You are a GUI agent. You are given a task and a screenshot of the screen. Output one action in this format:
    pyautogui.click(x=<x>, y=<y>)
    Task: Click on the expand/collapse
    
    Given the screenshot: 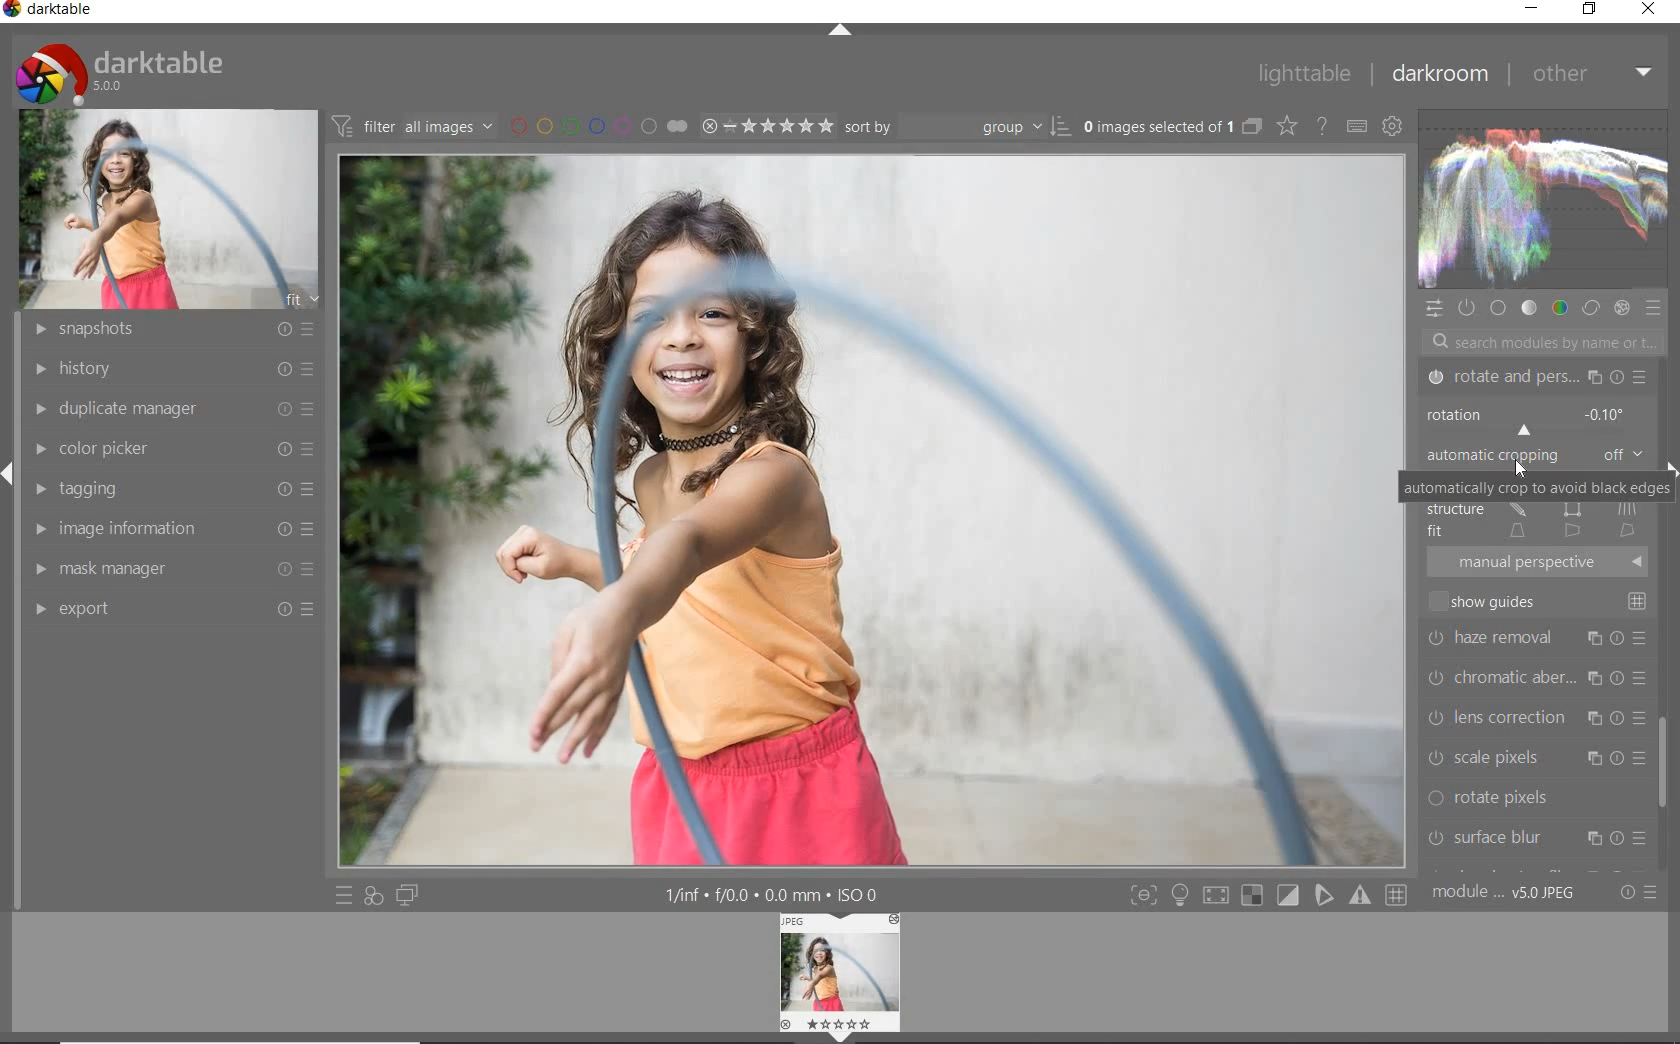 What is the action you would take?
    pyautogui.click(x=838, y=32)
    